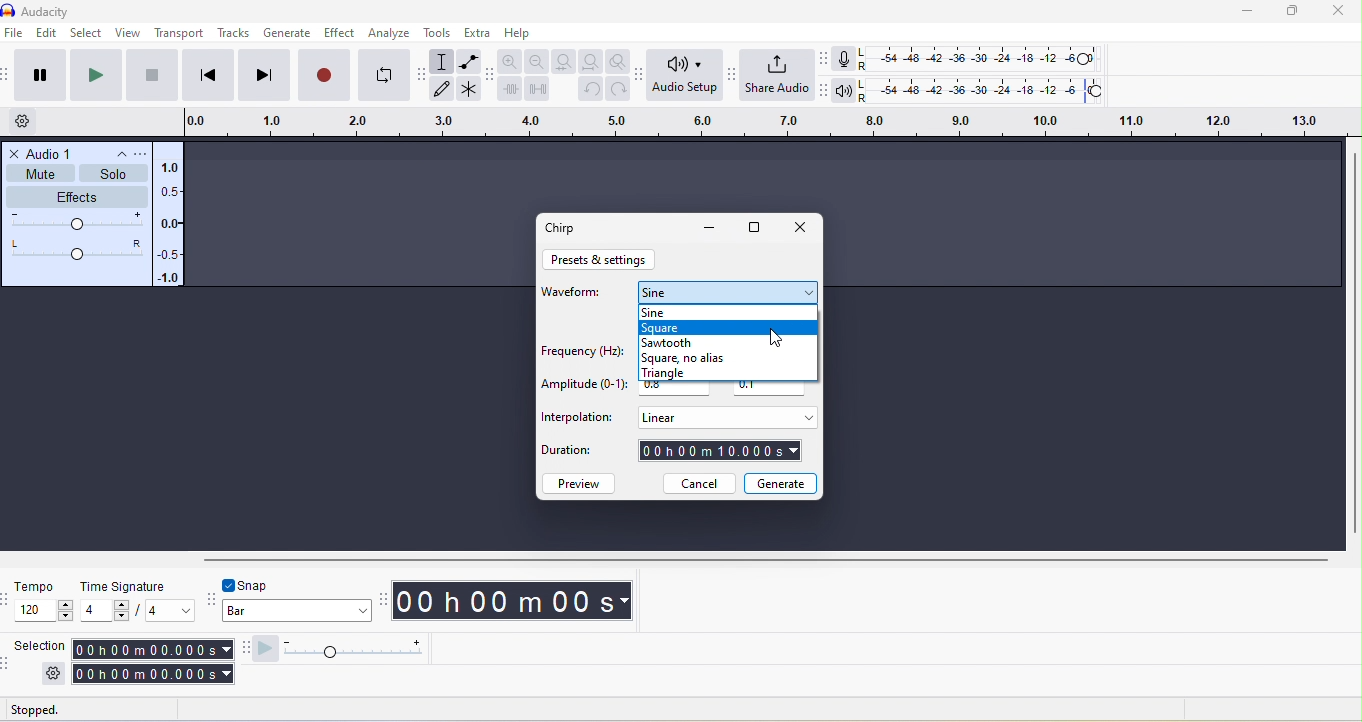  Describe the element at coordinates (77, 249) in the screenshot. I see `pan:center` at that location.